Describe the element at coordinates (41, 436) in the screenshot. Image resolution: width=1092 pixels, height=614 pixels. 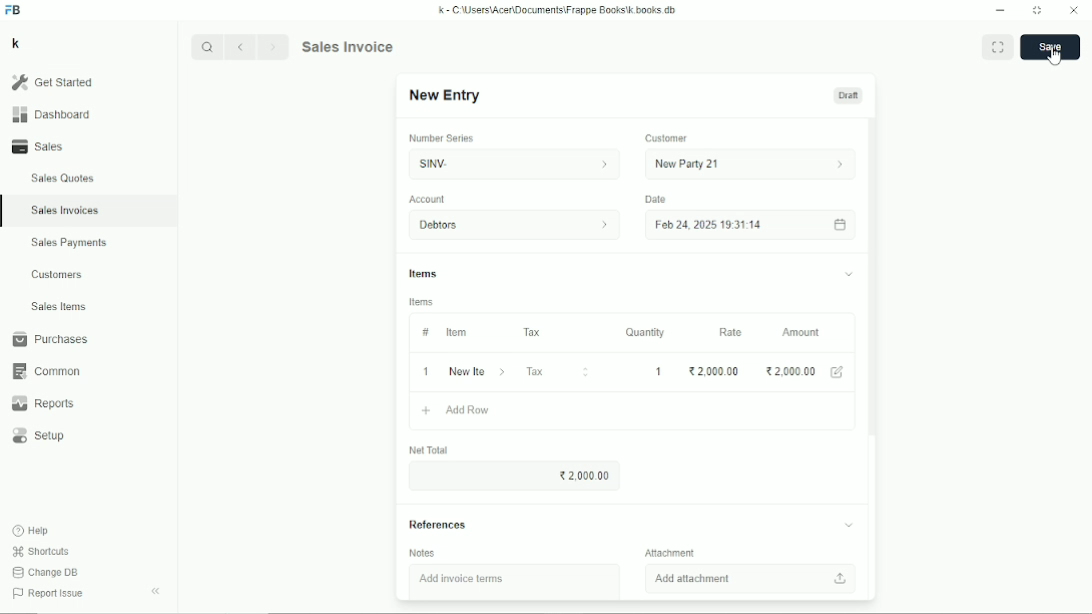
I see `Setup` at that location.